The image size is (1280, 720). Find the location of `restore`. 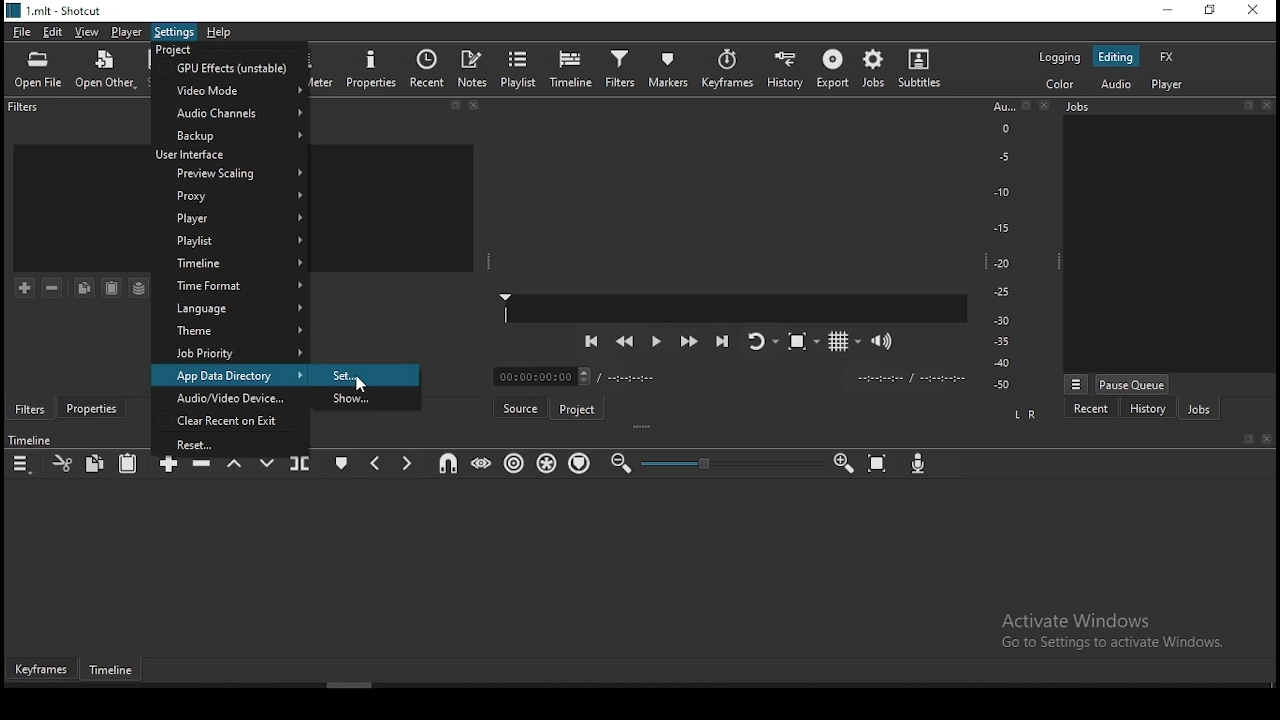

restore is located at coordinates (1209, 11).